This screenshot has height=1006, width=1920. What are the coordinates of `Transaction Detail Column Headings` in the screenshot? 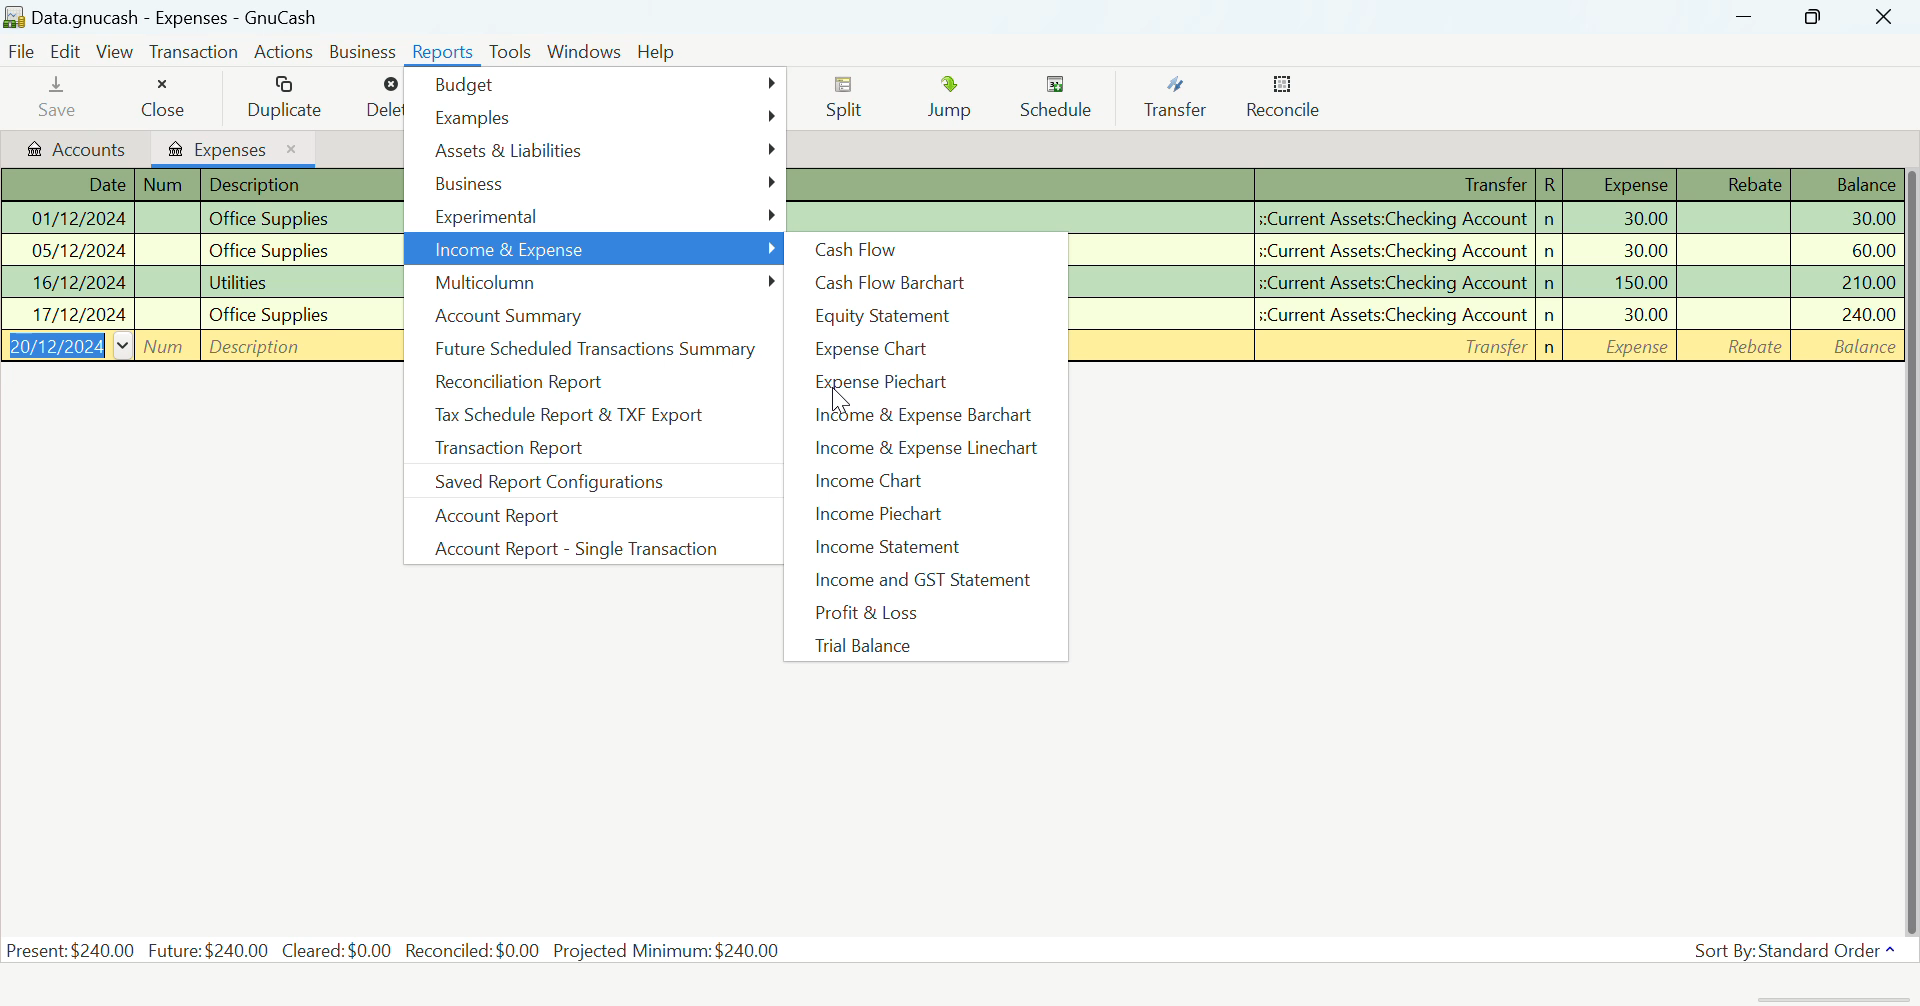 It's located at (1349, 184).